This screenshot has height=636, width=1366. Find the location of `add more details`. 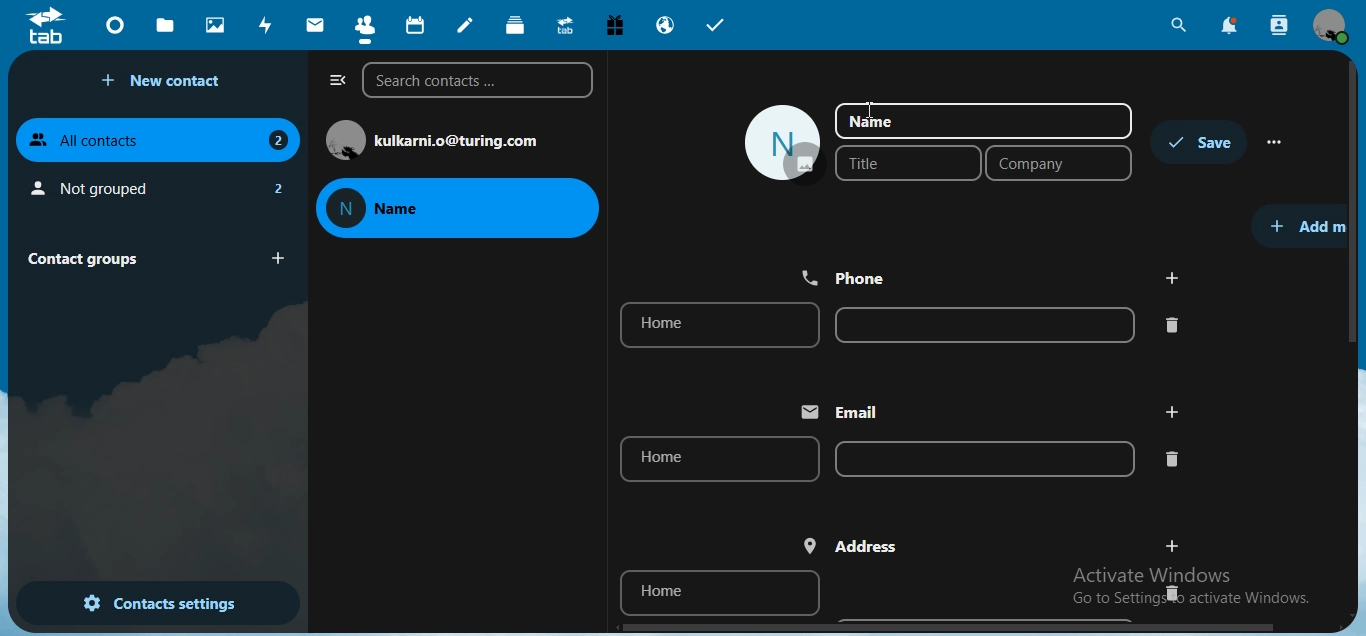

add more details is located at coordinates (1308, 224).